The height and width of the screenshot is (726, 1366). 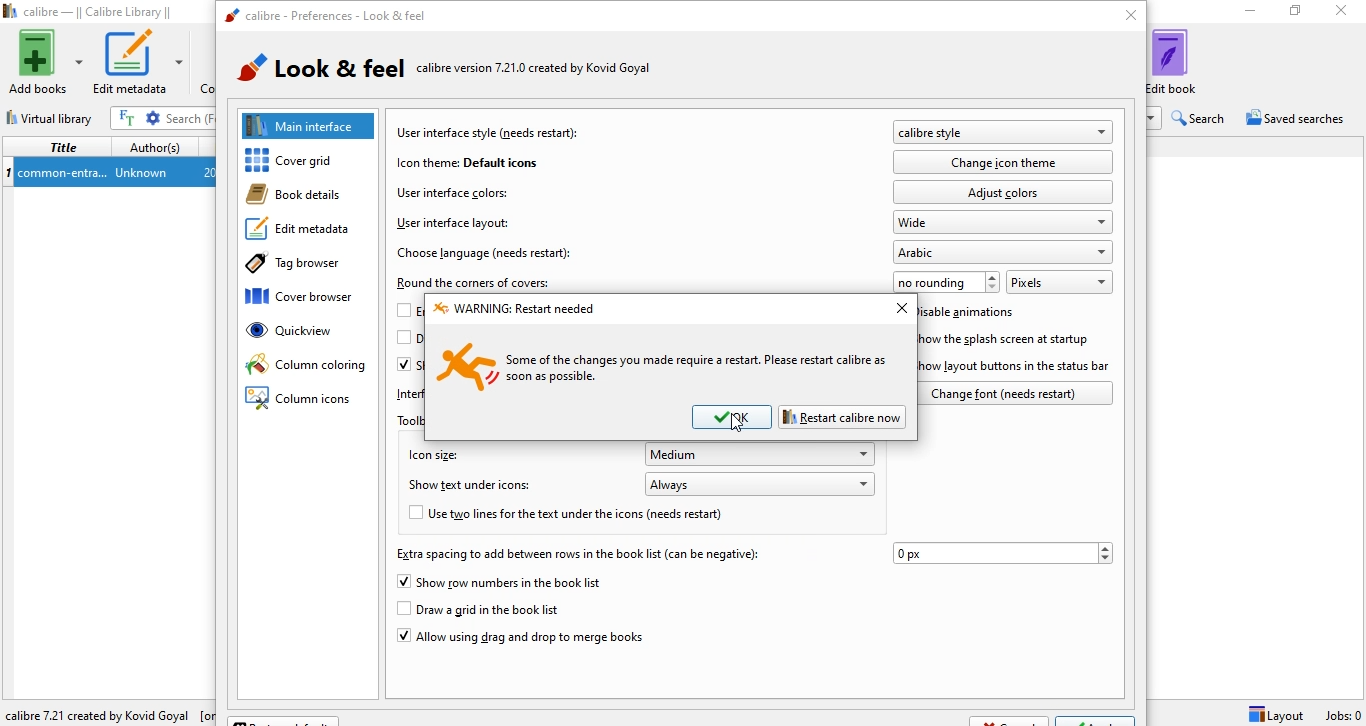 I want to click on tag browser, so click(x=302, y=266).